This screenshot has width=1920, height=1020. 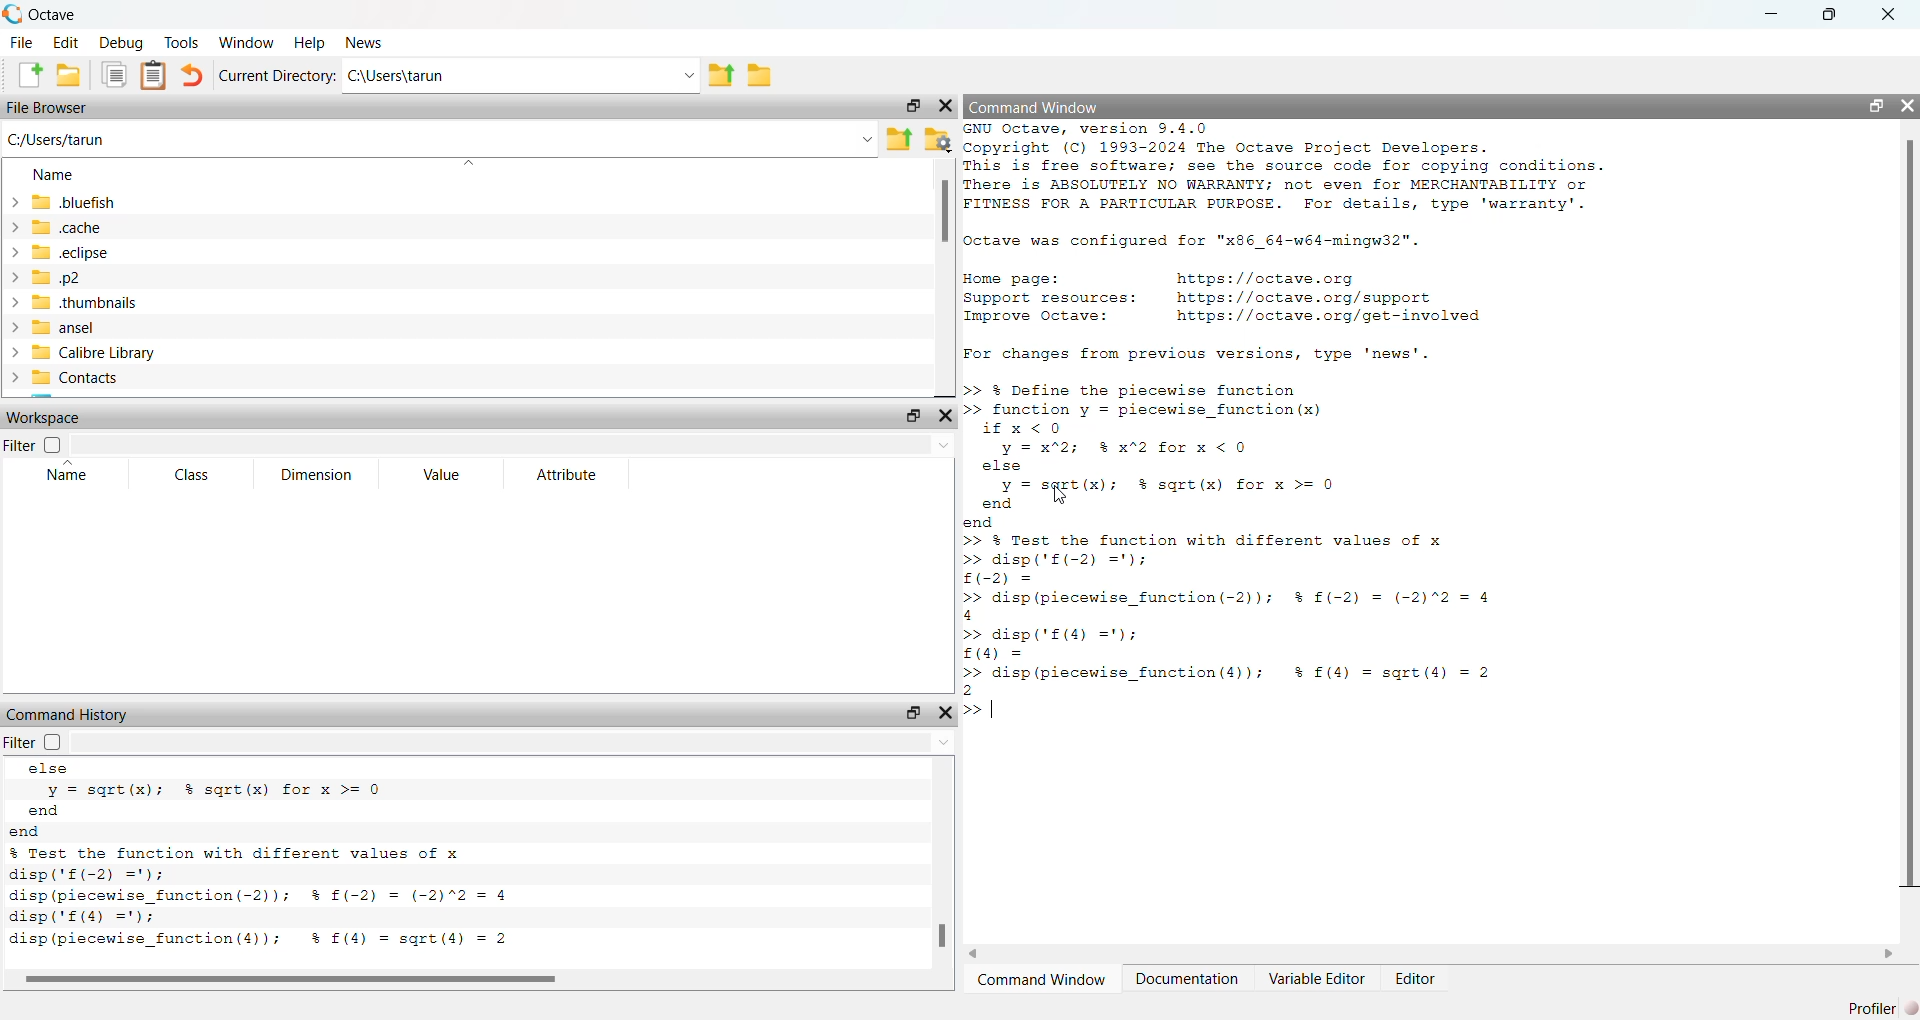 What do you see at coordinates (1271, 539) in the screenshot?
I see `>> § Define the piecewise function
>> function y = piecewise_function (x)
if x <0
y= x"2; % x2 for x < 0
else
¥ = s@Ee); % sart(x) for x >= 0
end
end
>> % Test the function with different values of x
>> disp('£(-2) =");
£(-2) =
>> disp (piecewise function(-2)); % £(-2) = (-2)"2 = 4
4
>> disp ('£(4) =");
£(4) =
>> disp (piecewise function(4)); 3% £(4) = sqrt(4) = 2
2` at bounding box center [1271, 539].